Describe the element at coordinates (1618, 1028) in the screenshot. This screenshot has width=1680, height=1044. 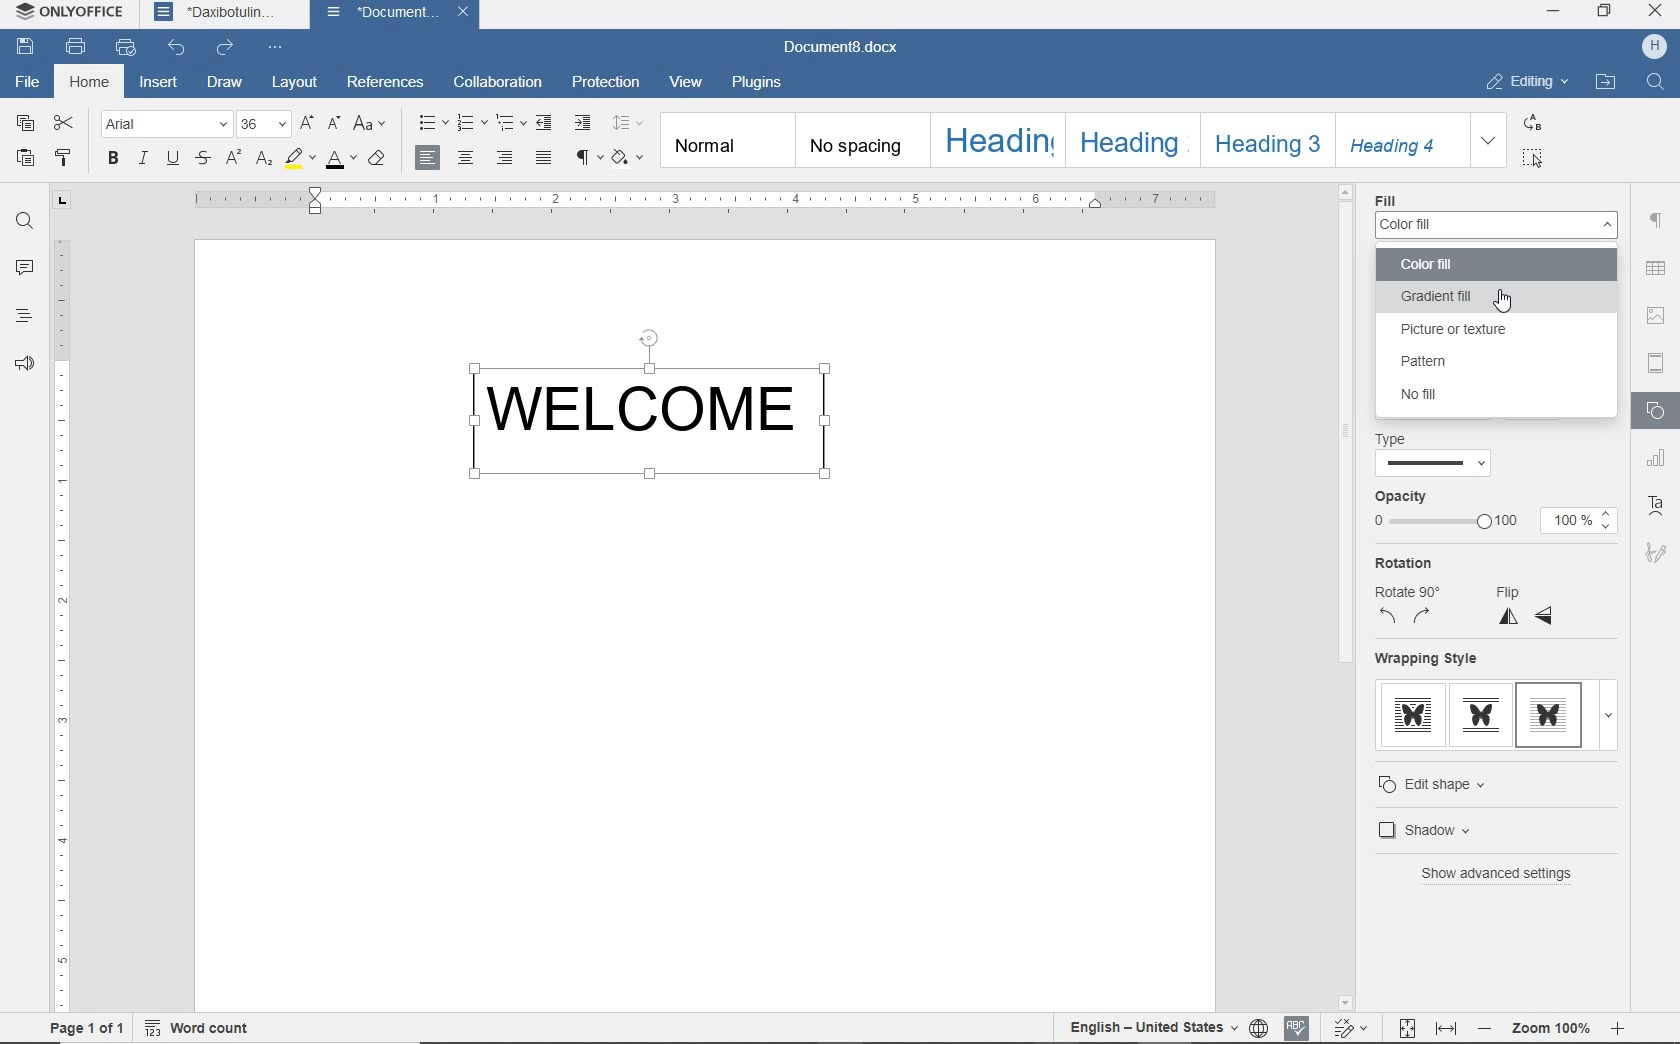
I see `Zoom in` at that location.